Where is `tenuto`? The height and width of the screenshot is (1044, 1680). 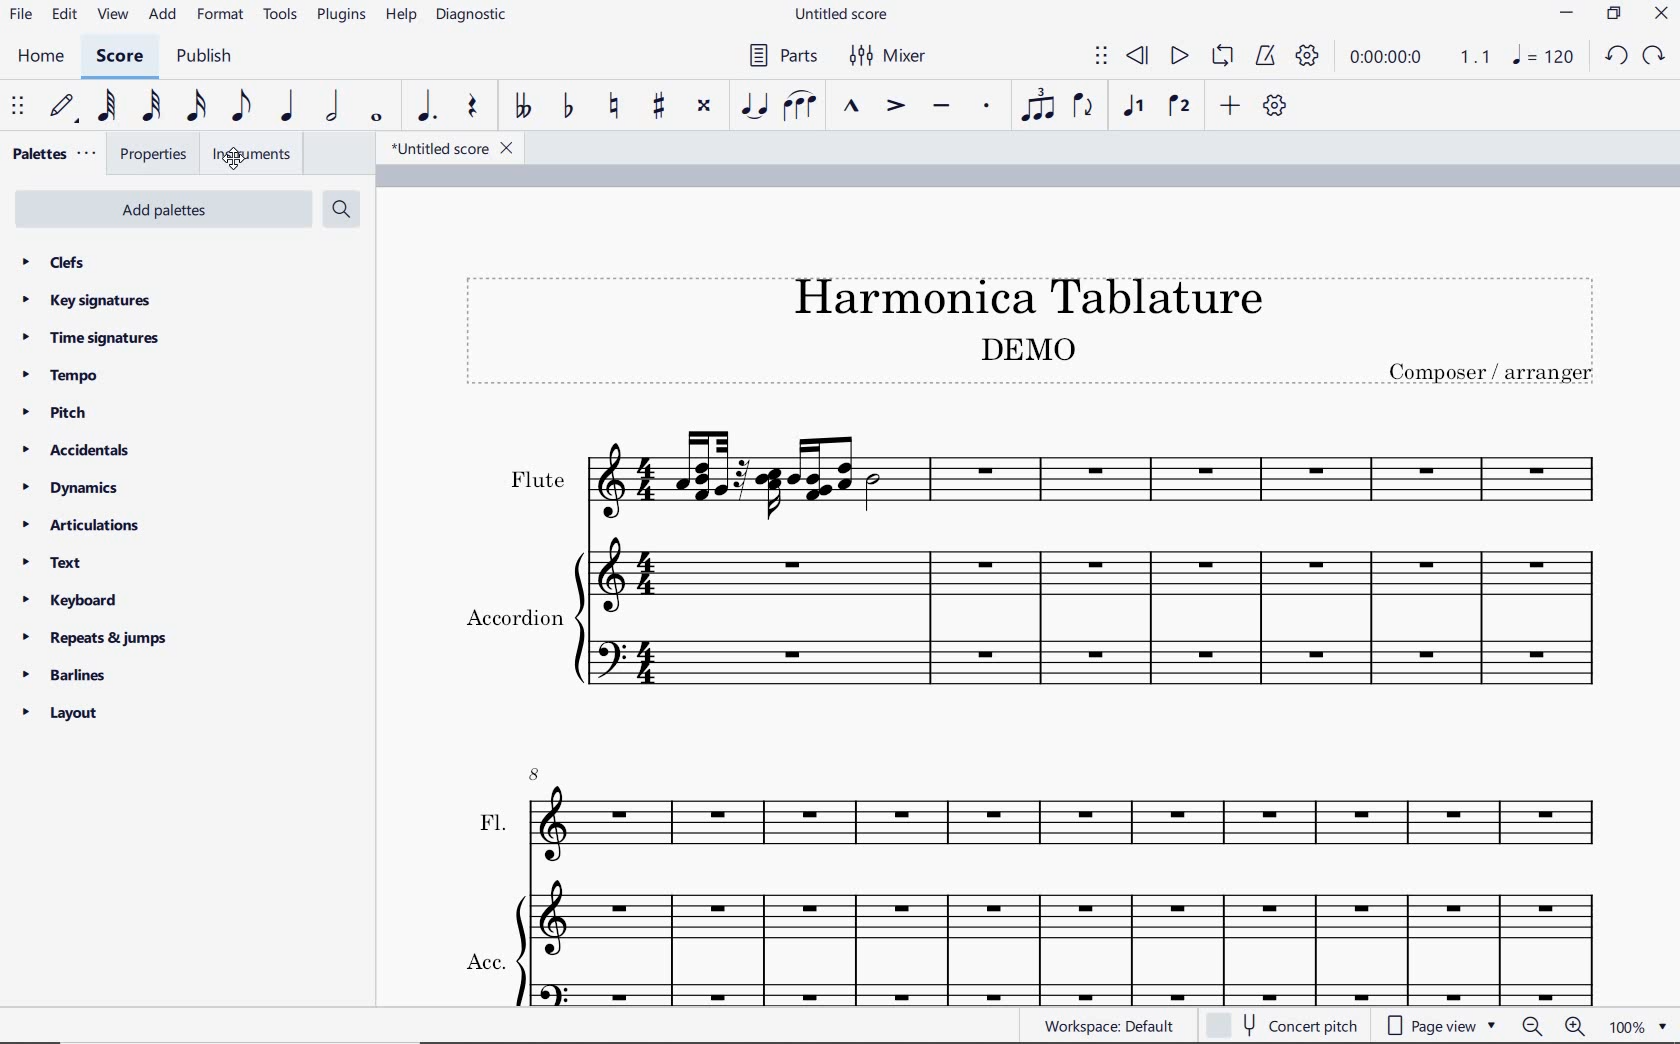 tenuto is located at coordinates (941, 107).